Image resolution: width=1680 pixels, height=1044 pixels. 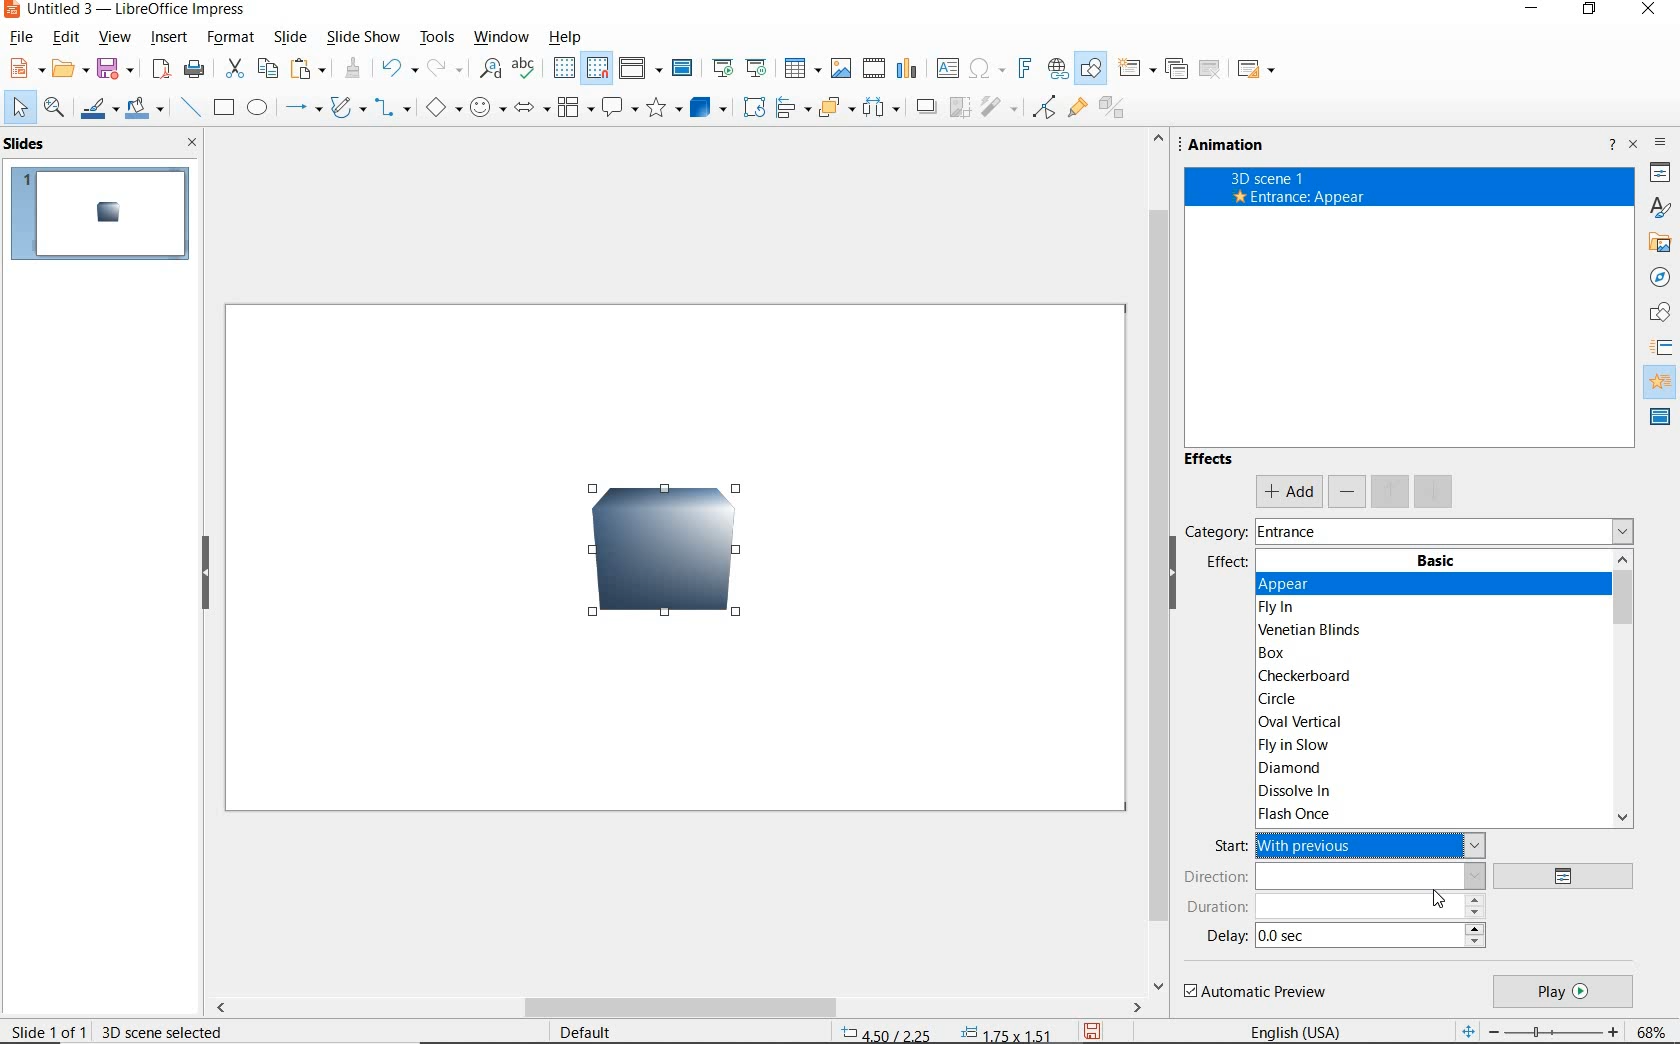 What do you see at coordinates (257, 109) in the screenshot?
I see `ellipse` at bounding box center [257, 109].